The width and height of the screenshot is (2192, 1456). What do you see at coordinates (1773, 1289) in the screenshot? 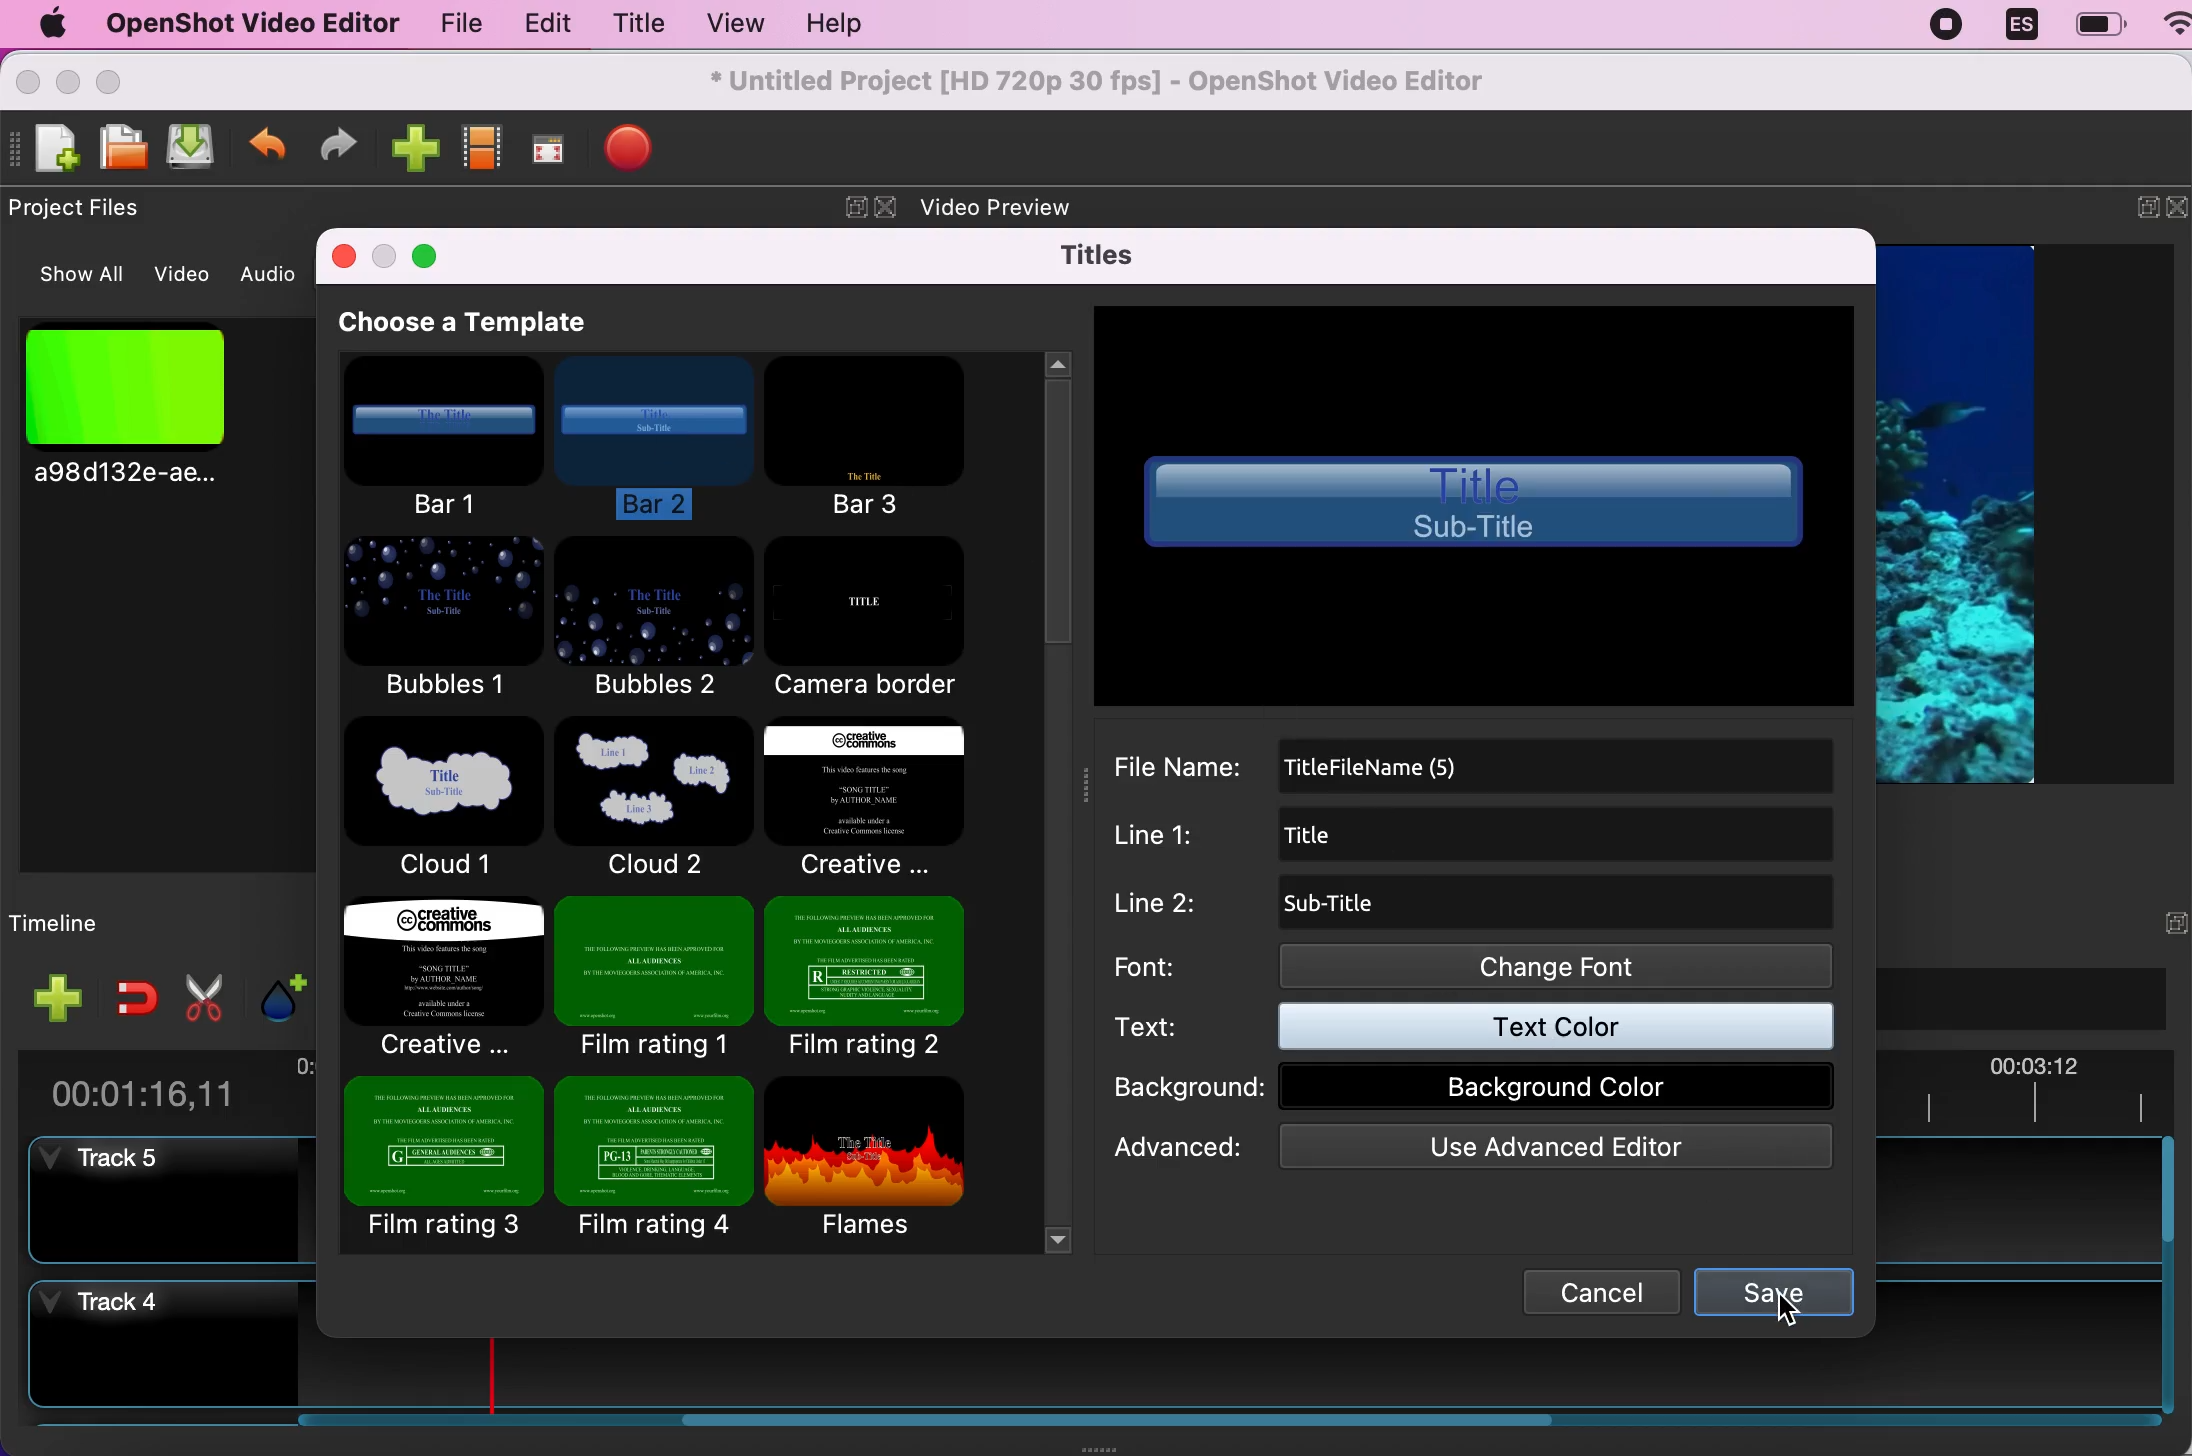
I see `save` at bounding box center [1773, 1289].